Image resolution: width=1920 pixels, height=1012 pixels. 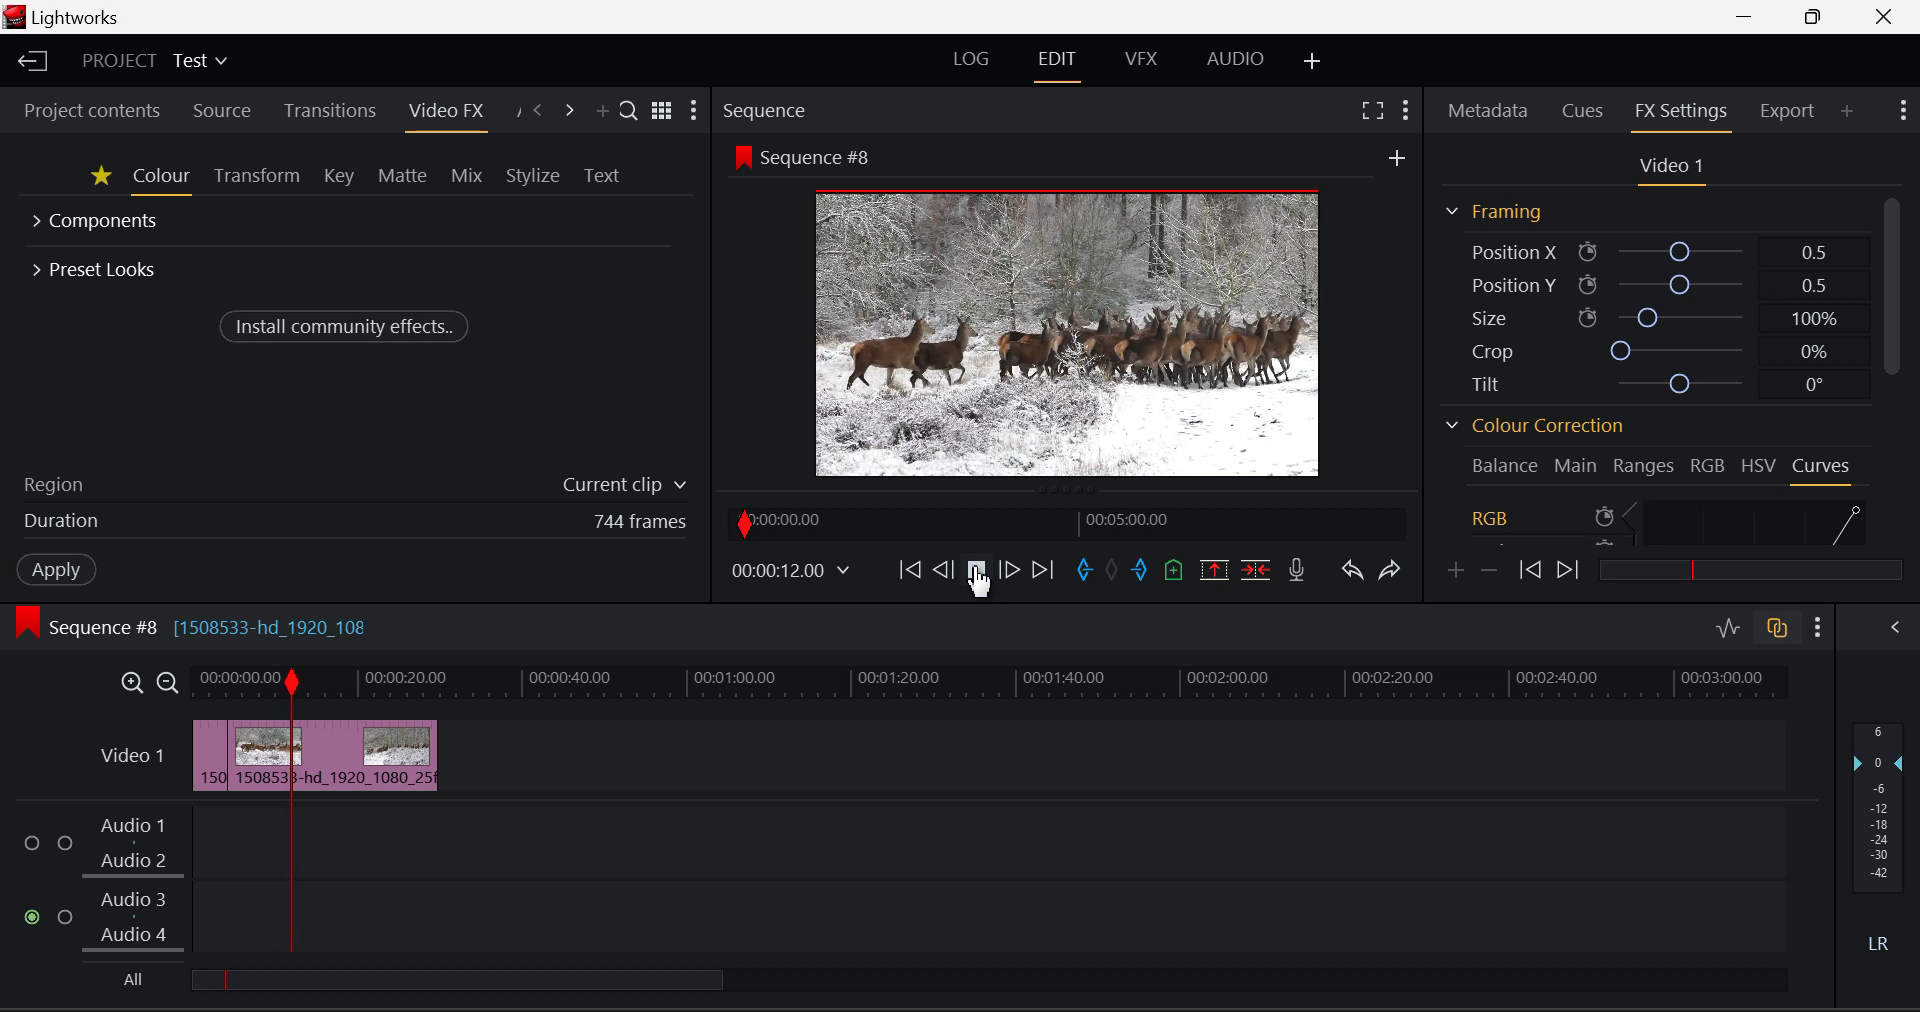 I want to click on Sequence Preview Section, so click(x=766, y=110).